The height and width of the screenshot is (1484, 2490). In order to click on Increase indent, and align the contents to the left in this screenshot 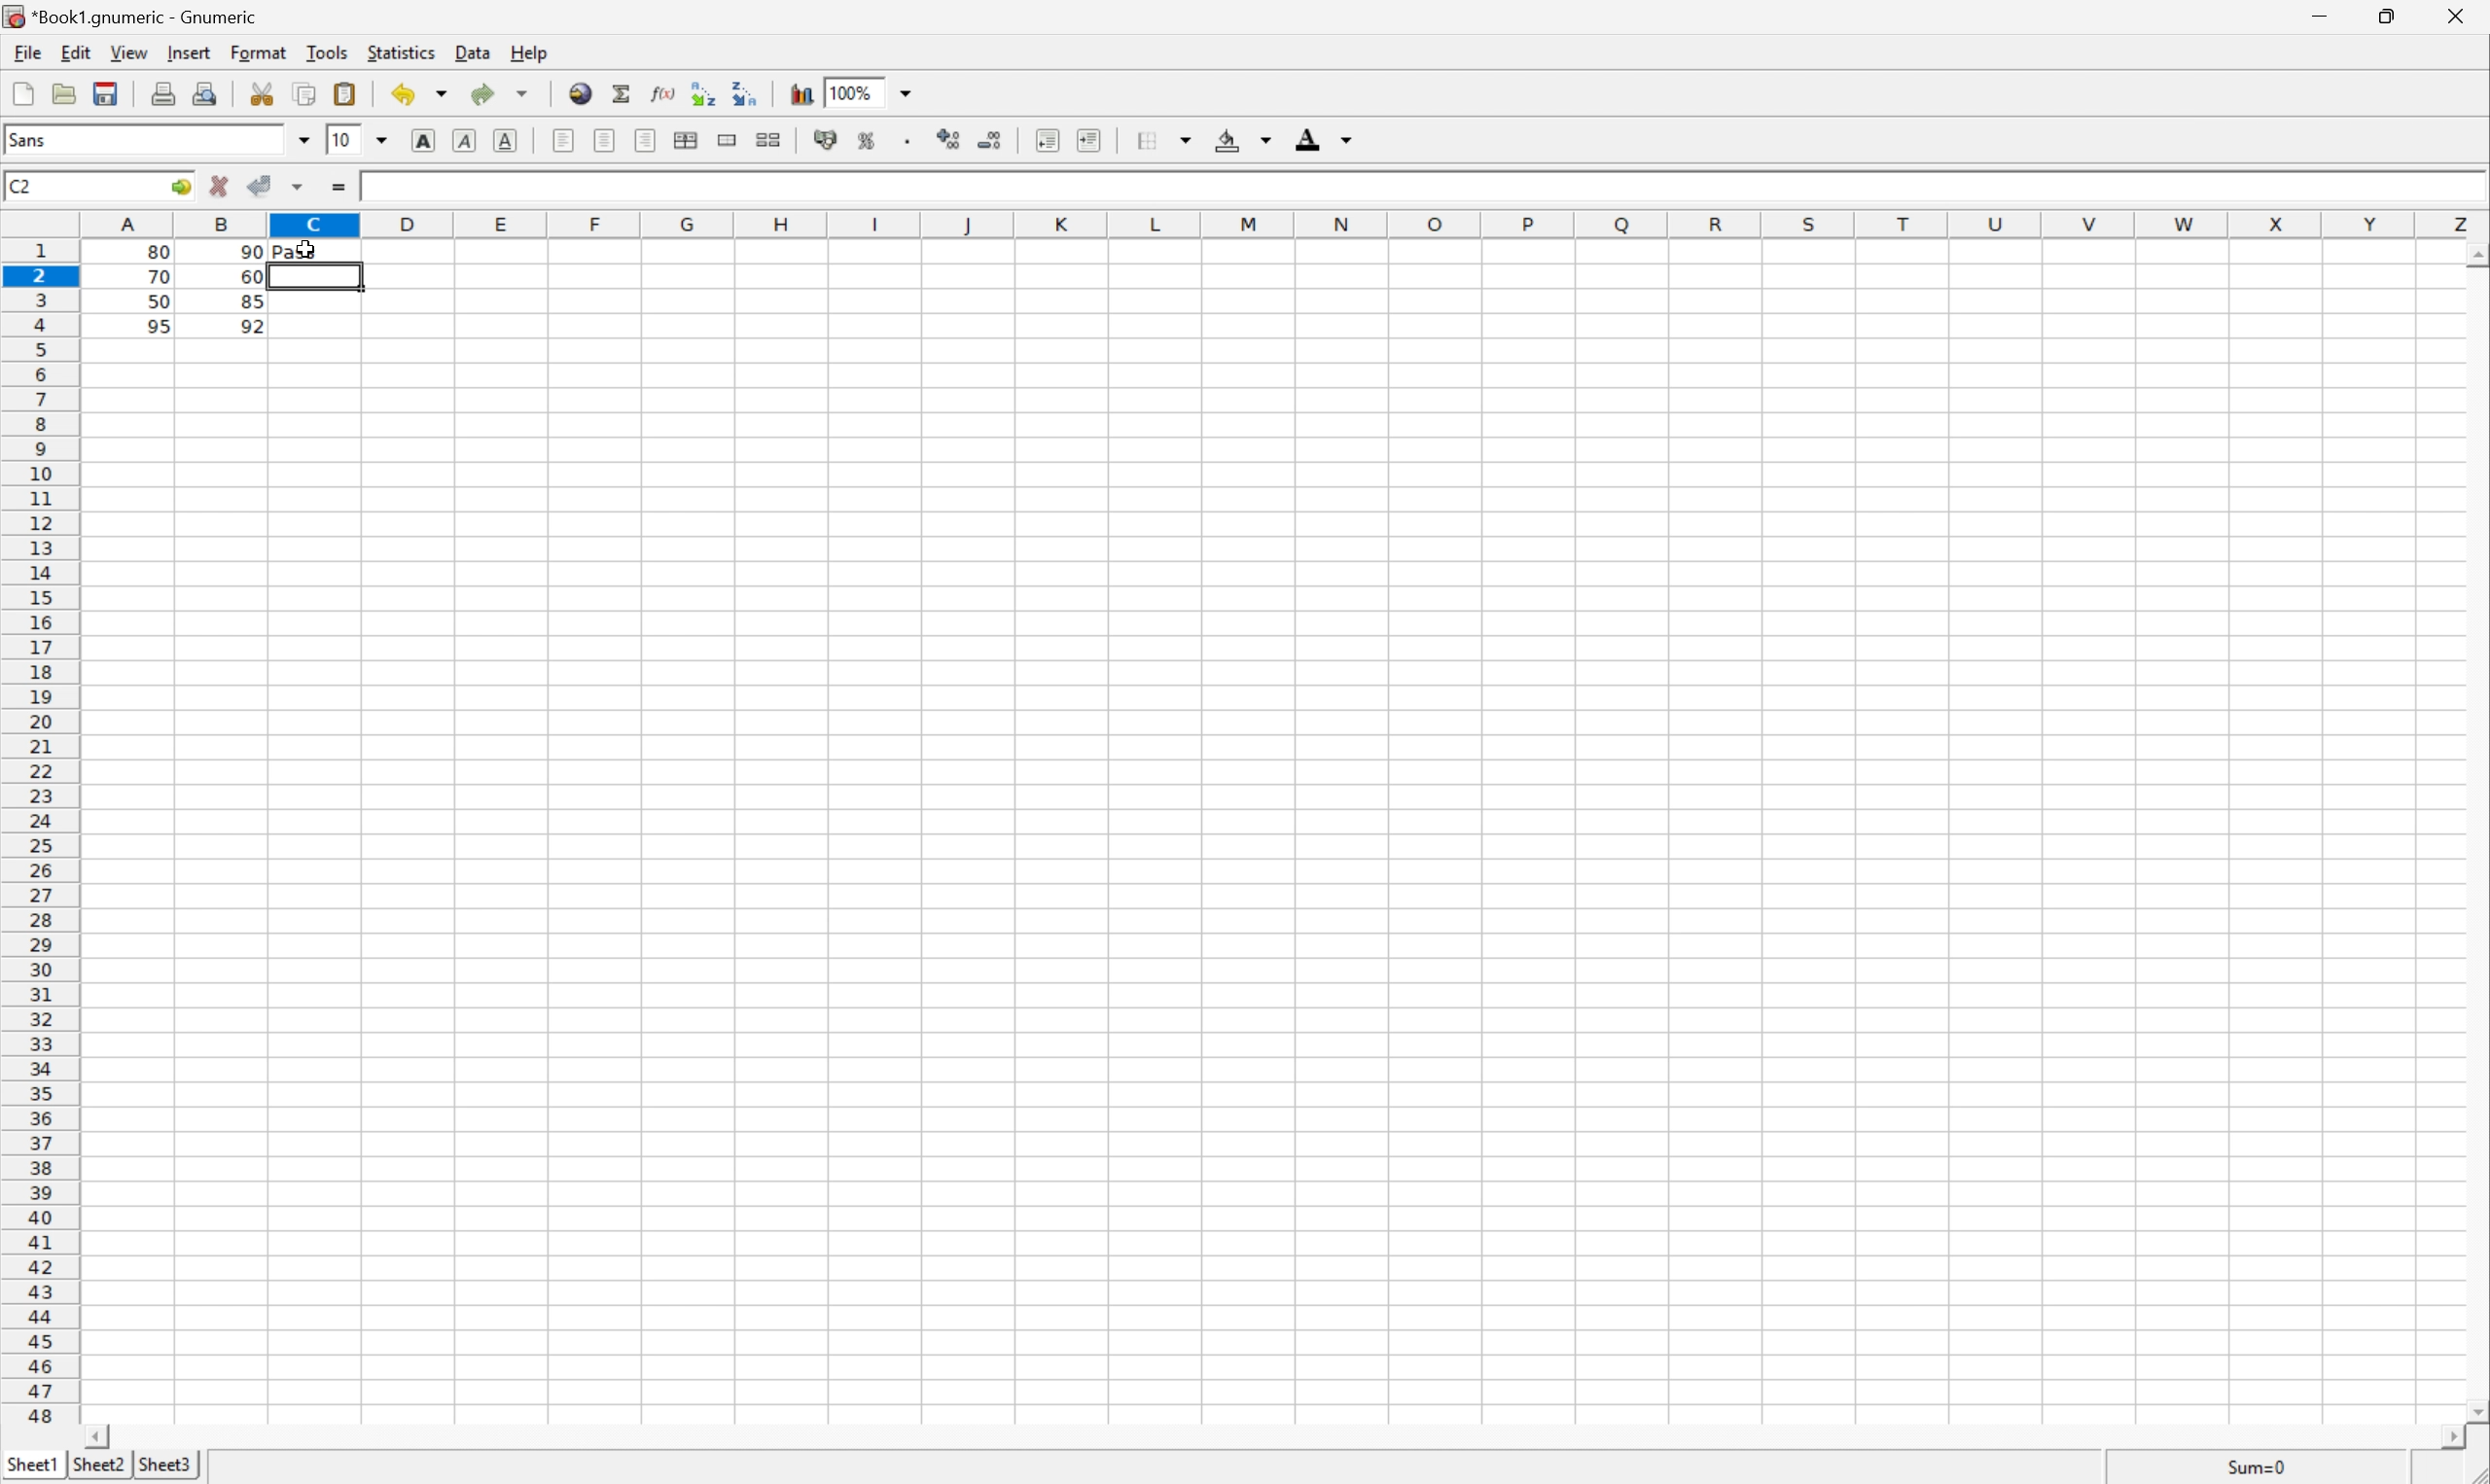, I will do `click(1094, 138)`.